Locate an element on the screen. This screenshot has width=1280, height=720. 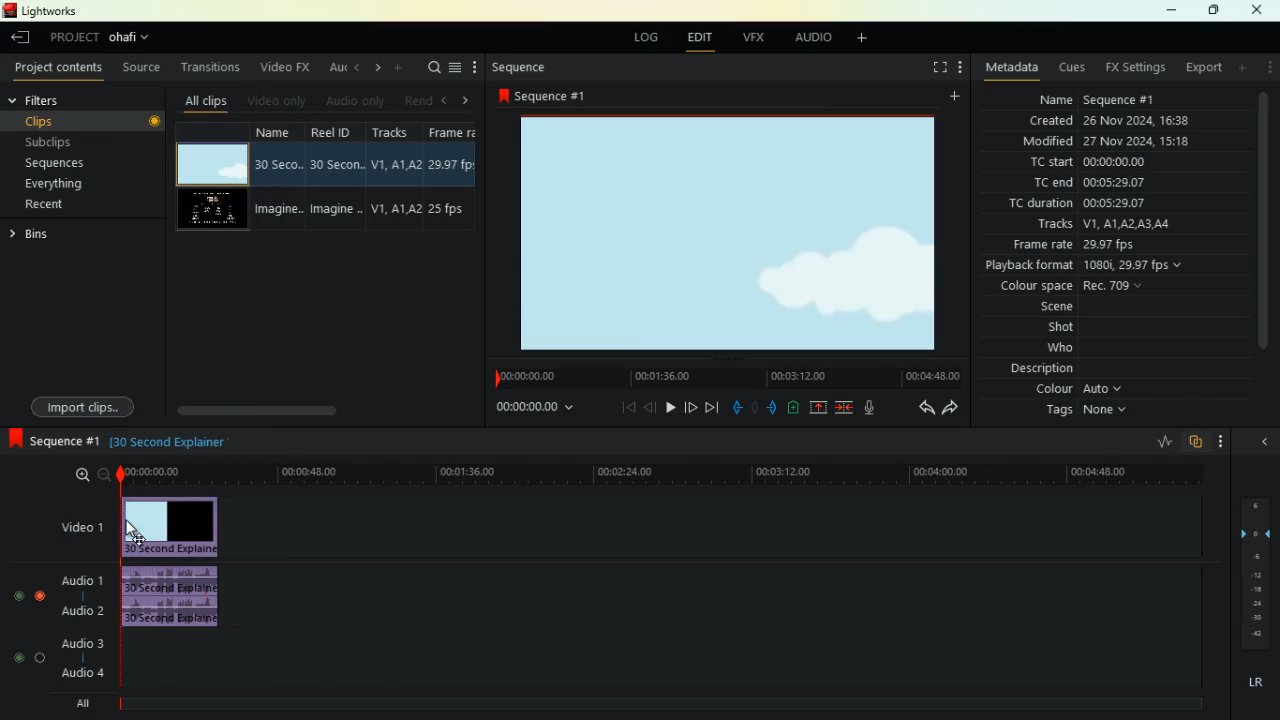
video only is located at coordinates (279, 101).